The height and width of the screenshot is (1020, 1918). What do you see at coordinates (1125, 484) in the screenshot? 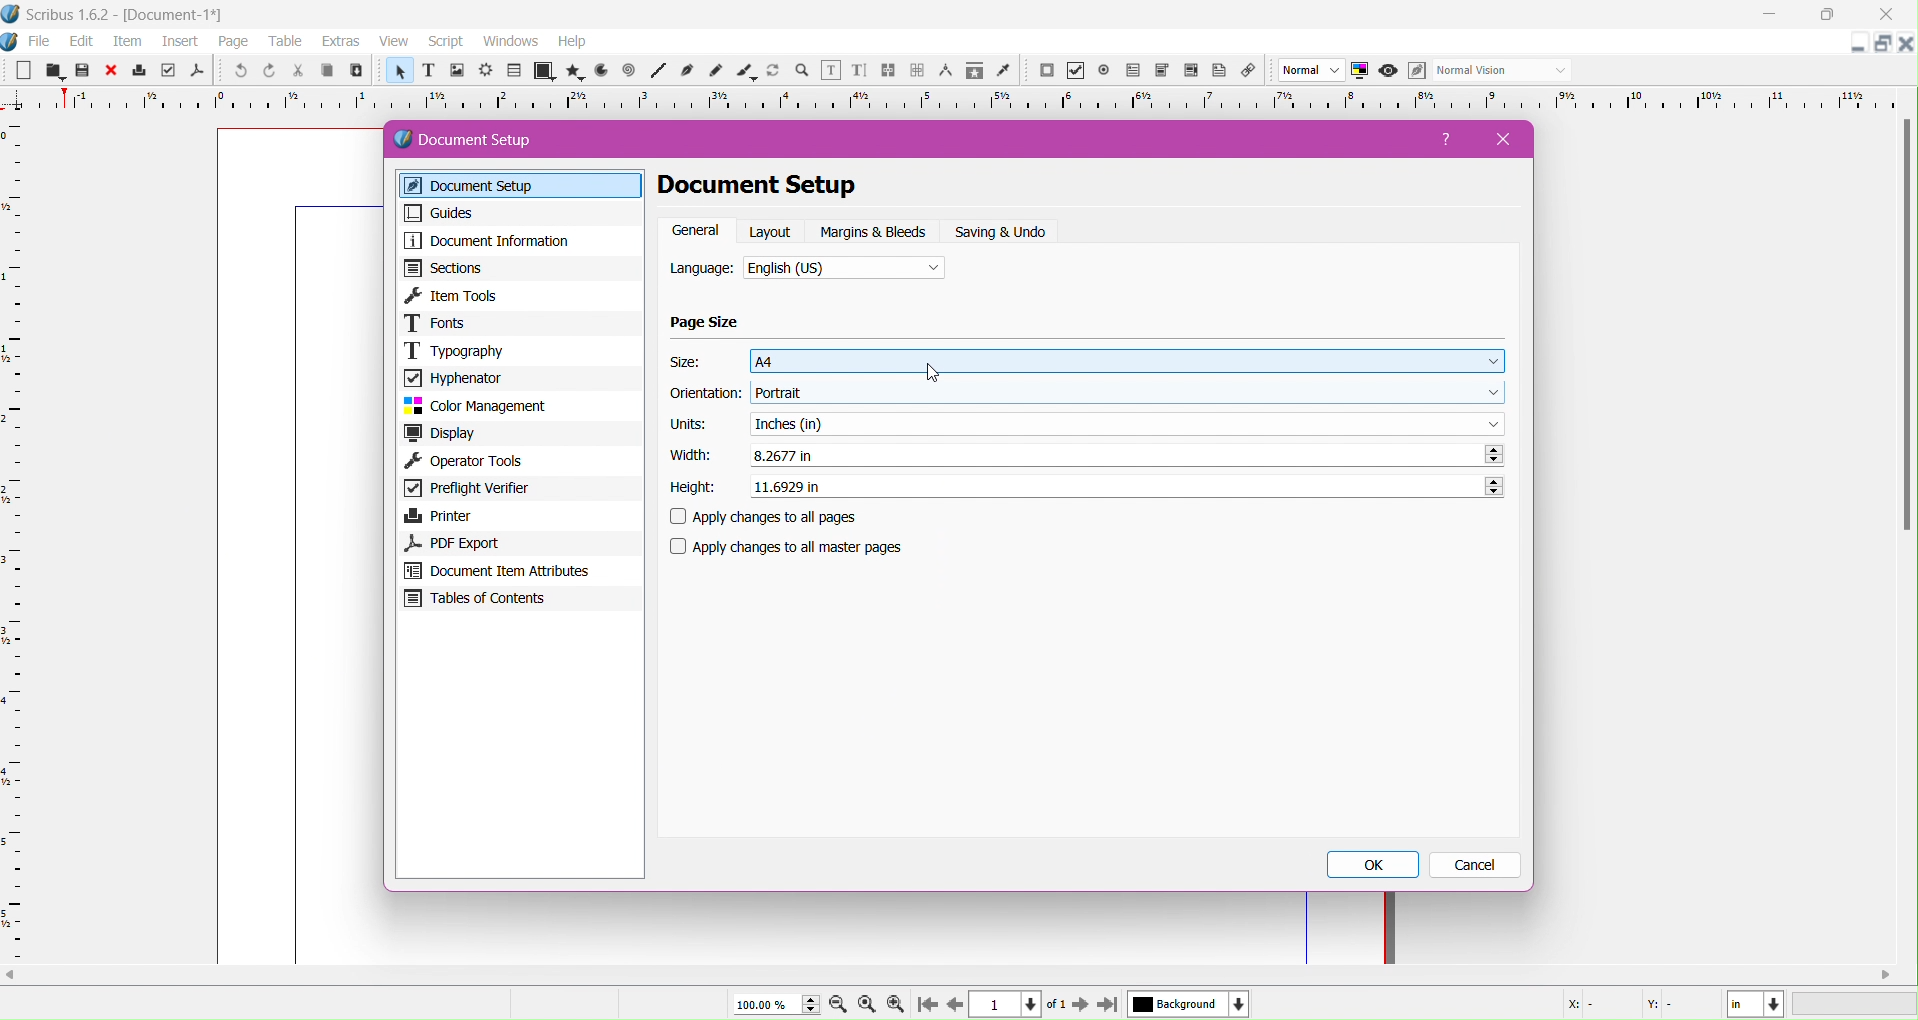
I see `Set the required Height` at bounding box center [1125, 484].